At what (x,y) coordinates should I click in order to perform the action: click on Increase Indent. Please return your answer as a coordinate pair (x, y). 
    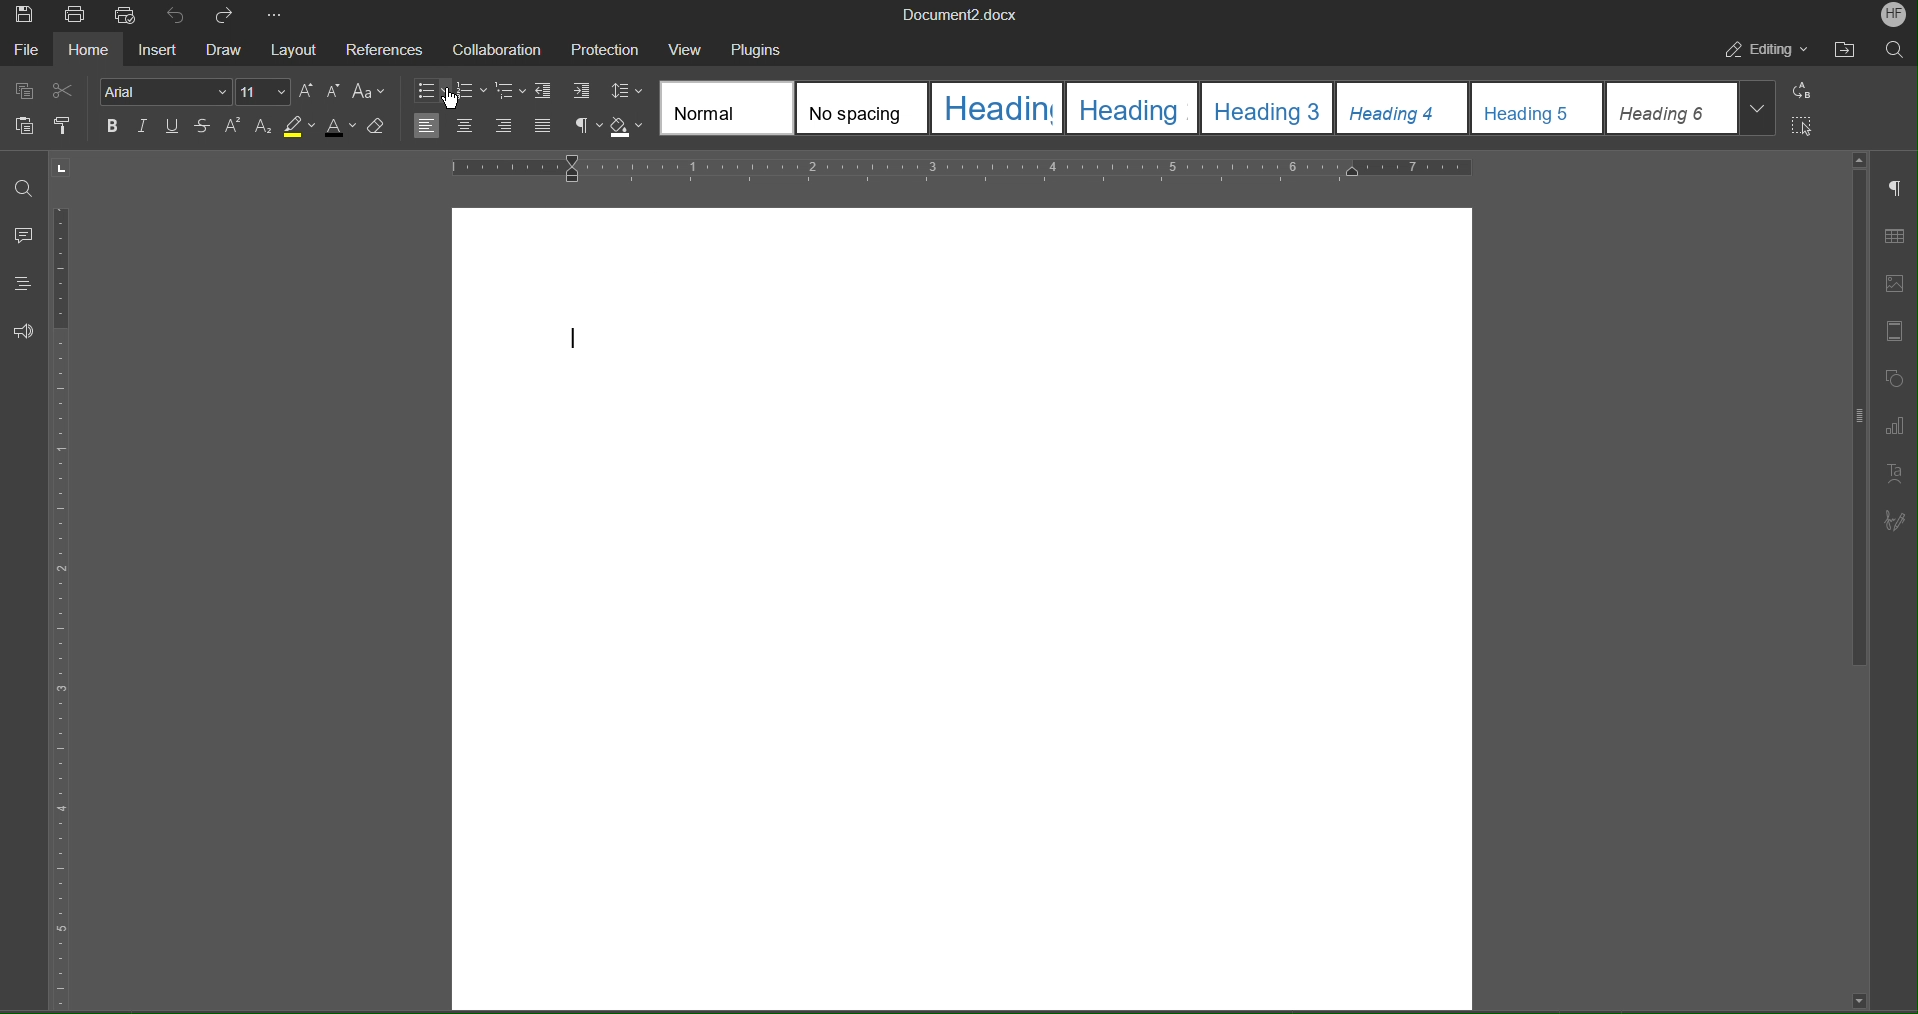
    Looking at the image, I should click on (586, 87).